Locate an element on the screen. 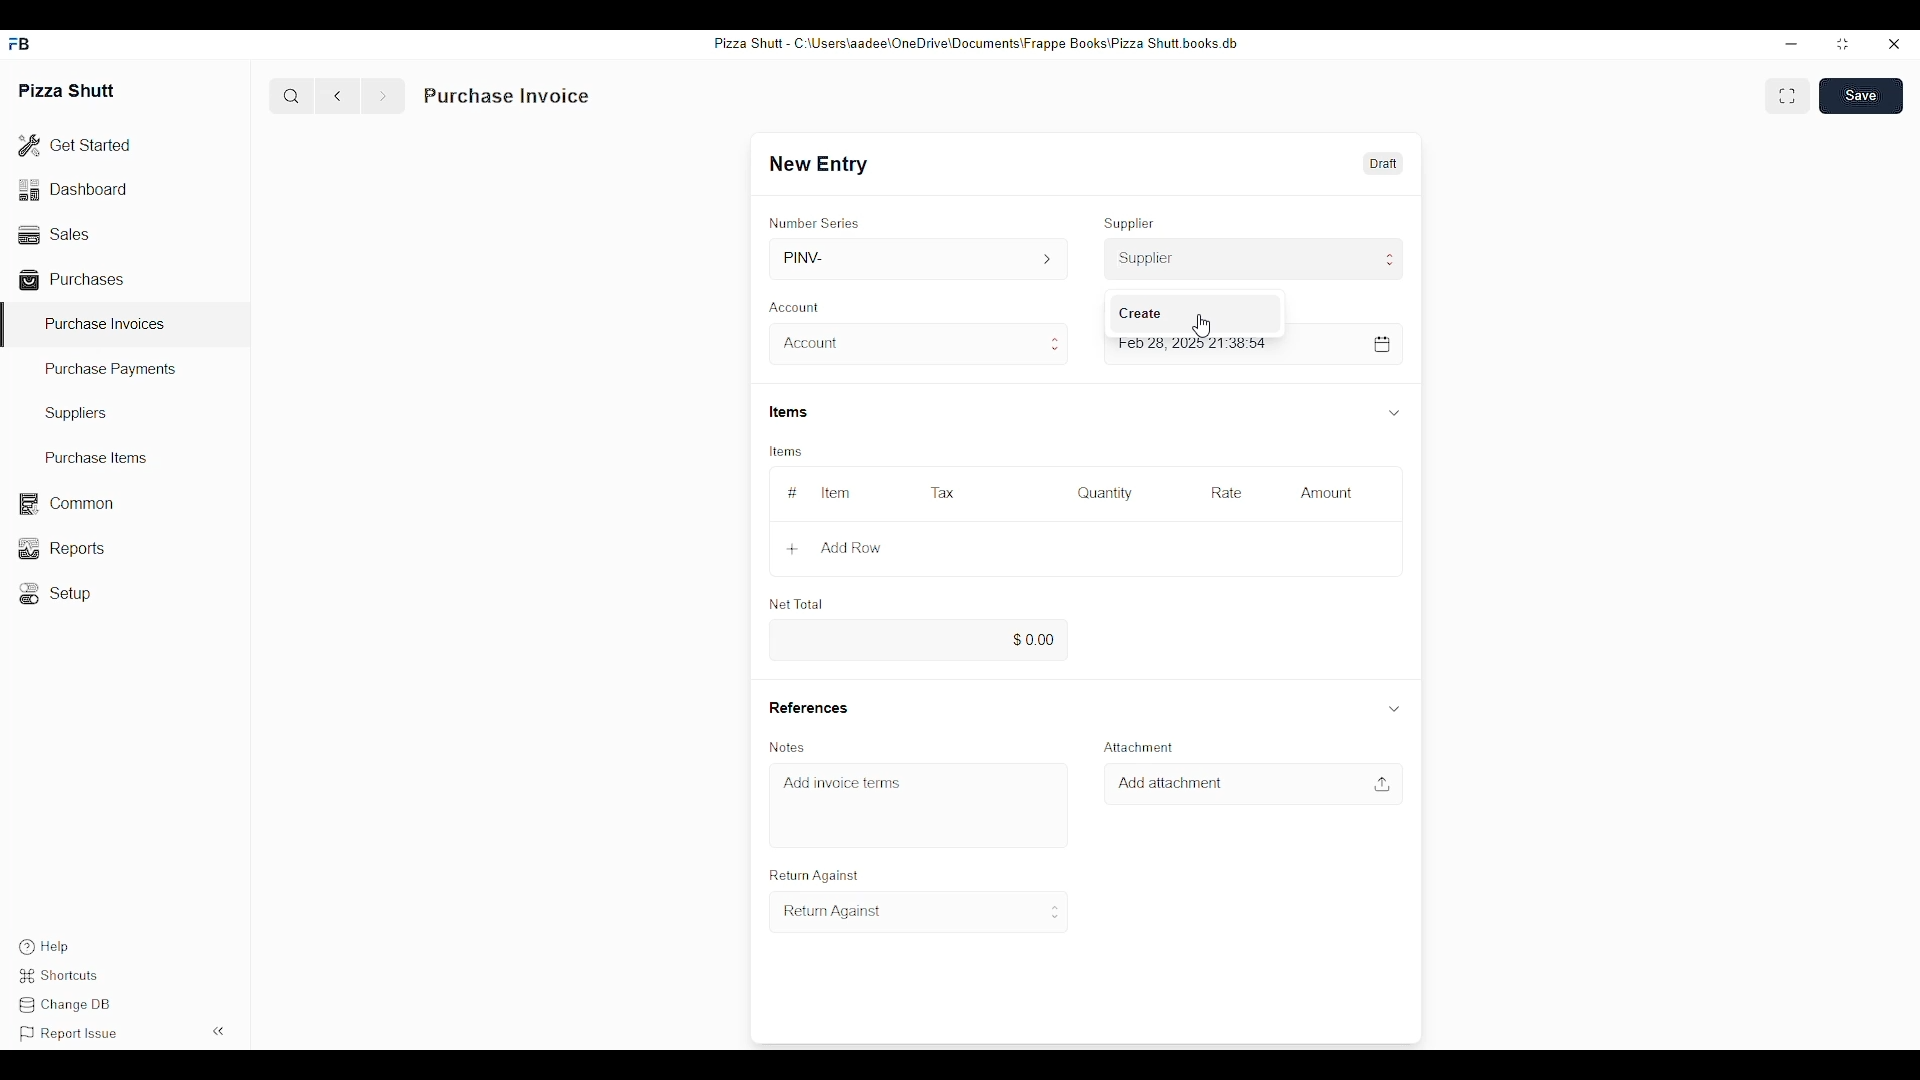 The width and height of the screenshot is (1920, 1080). Report issue is located at coordinates (69, 1034).